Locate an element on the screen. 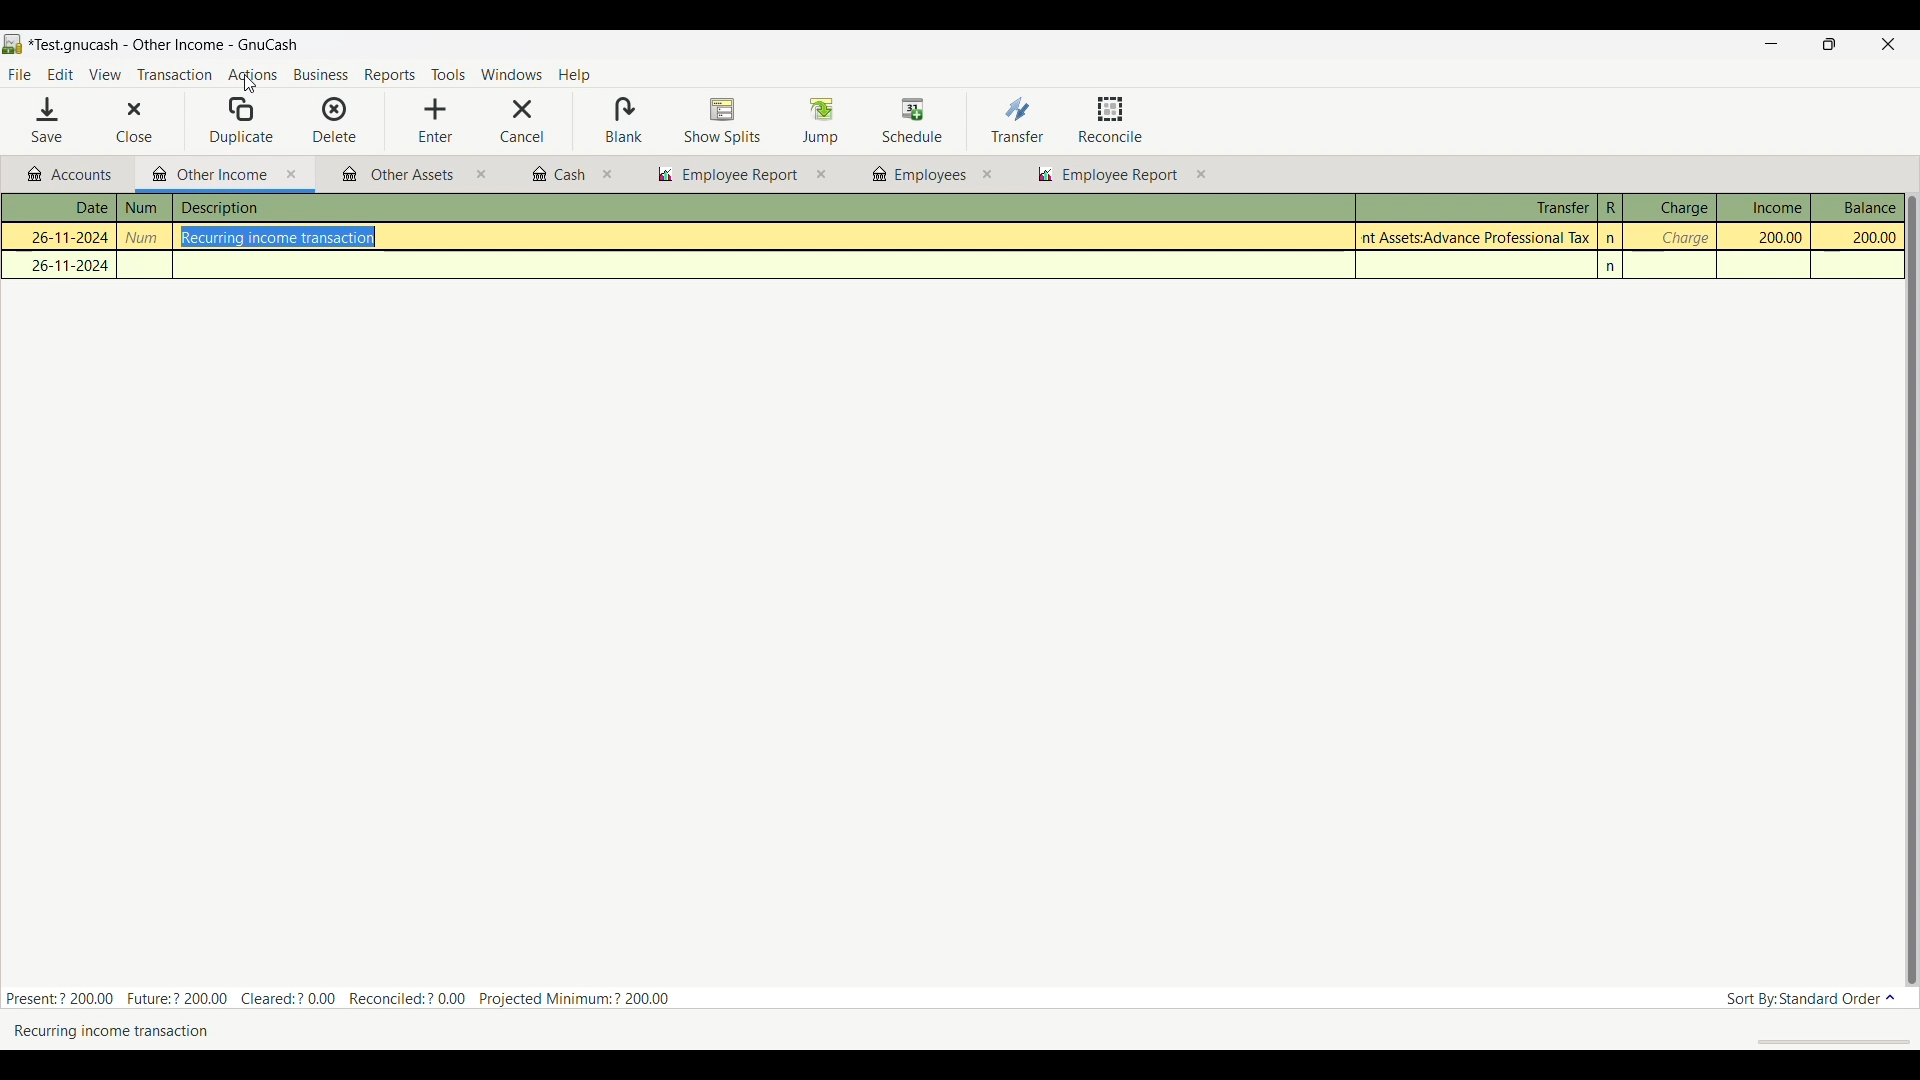  R column is located at coordinates (1609, 208).